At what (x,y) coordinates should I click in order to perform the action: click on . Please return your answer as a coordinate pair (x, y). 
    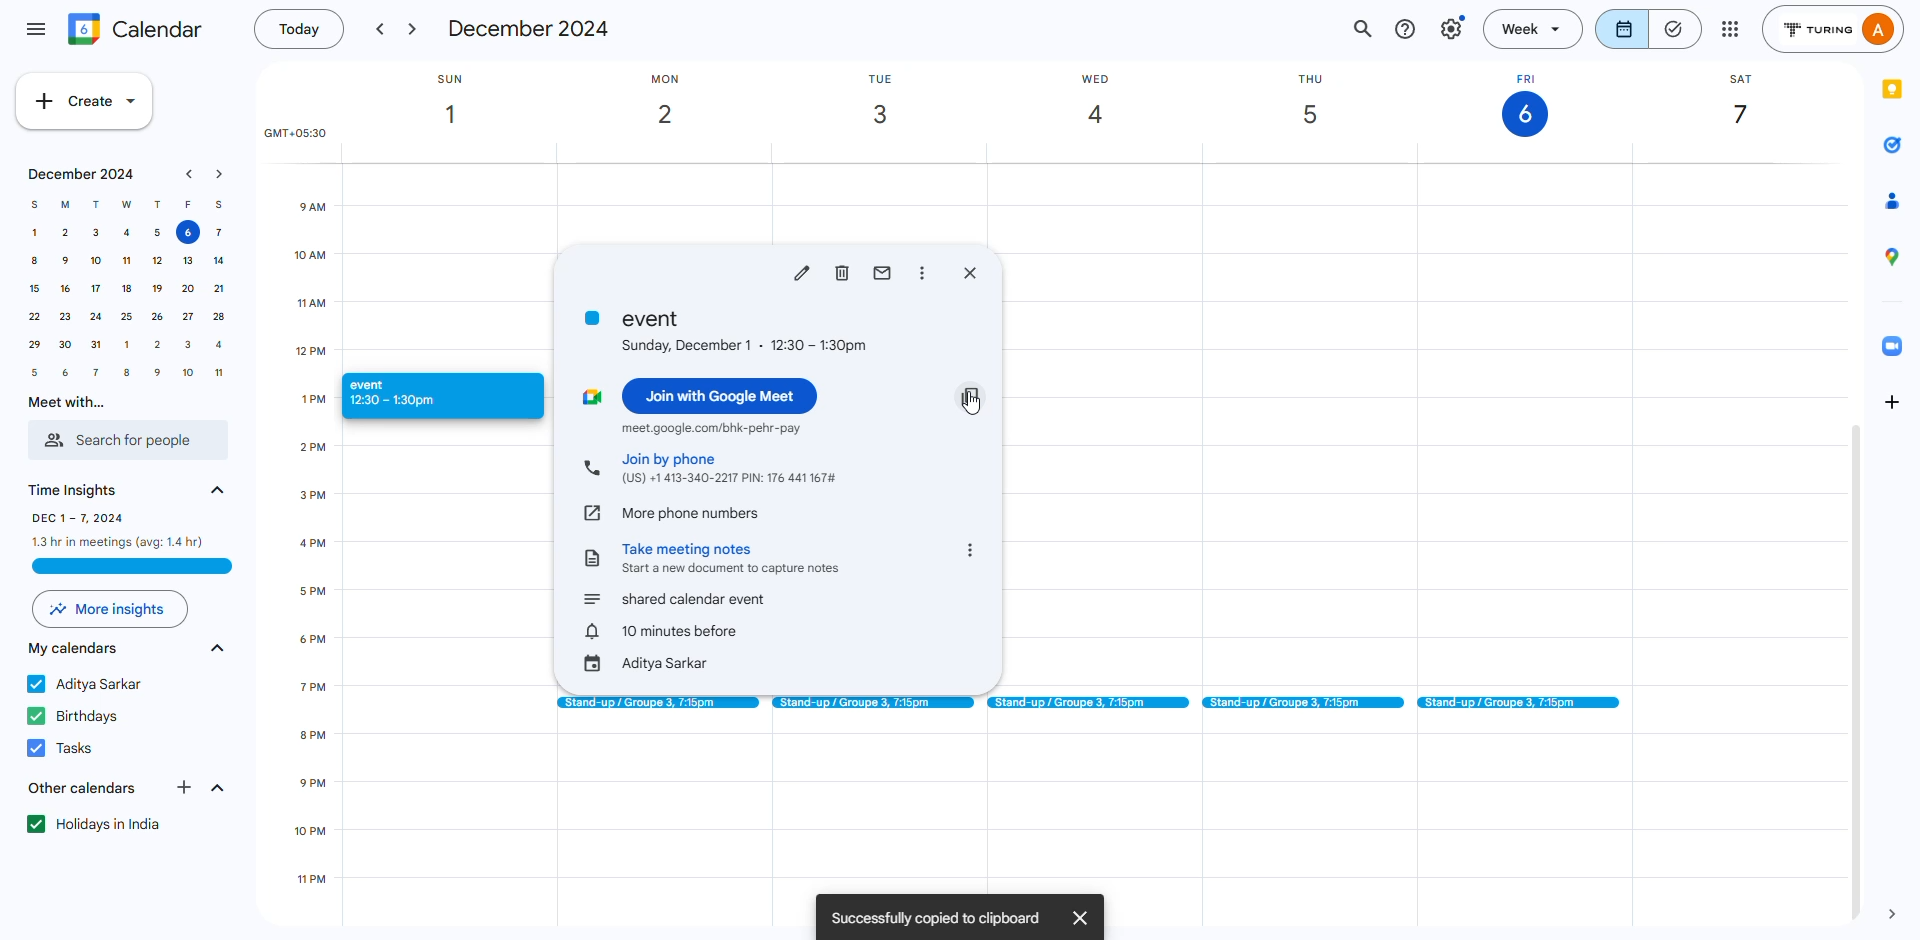
    Looking at the image, I should click on (1080, 919).